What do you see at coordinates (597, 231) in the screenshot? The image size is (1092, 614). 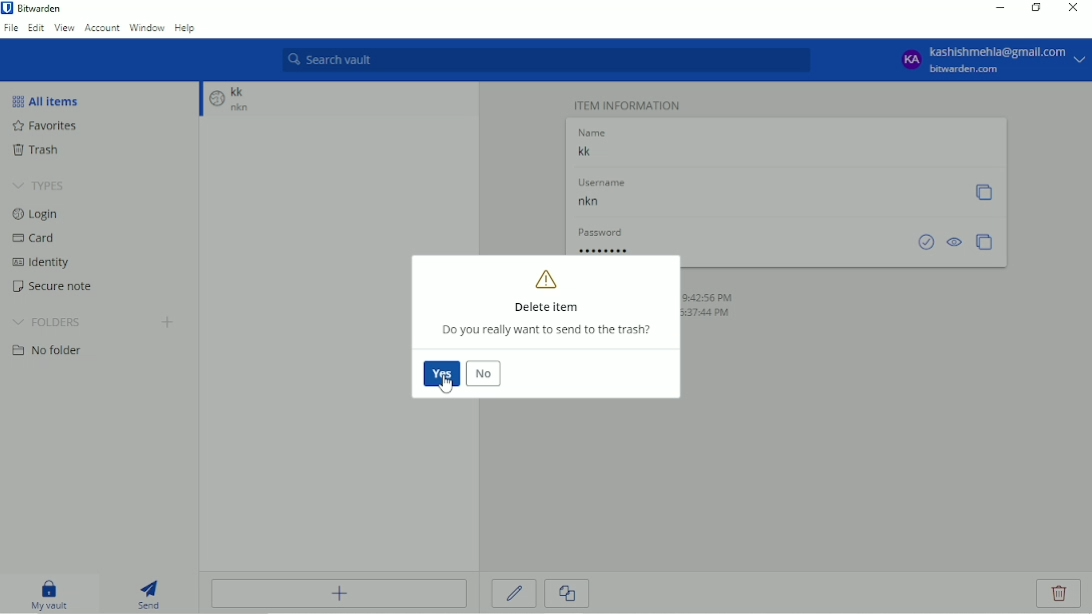 I see `password` at bounding box center [597, 231].